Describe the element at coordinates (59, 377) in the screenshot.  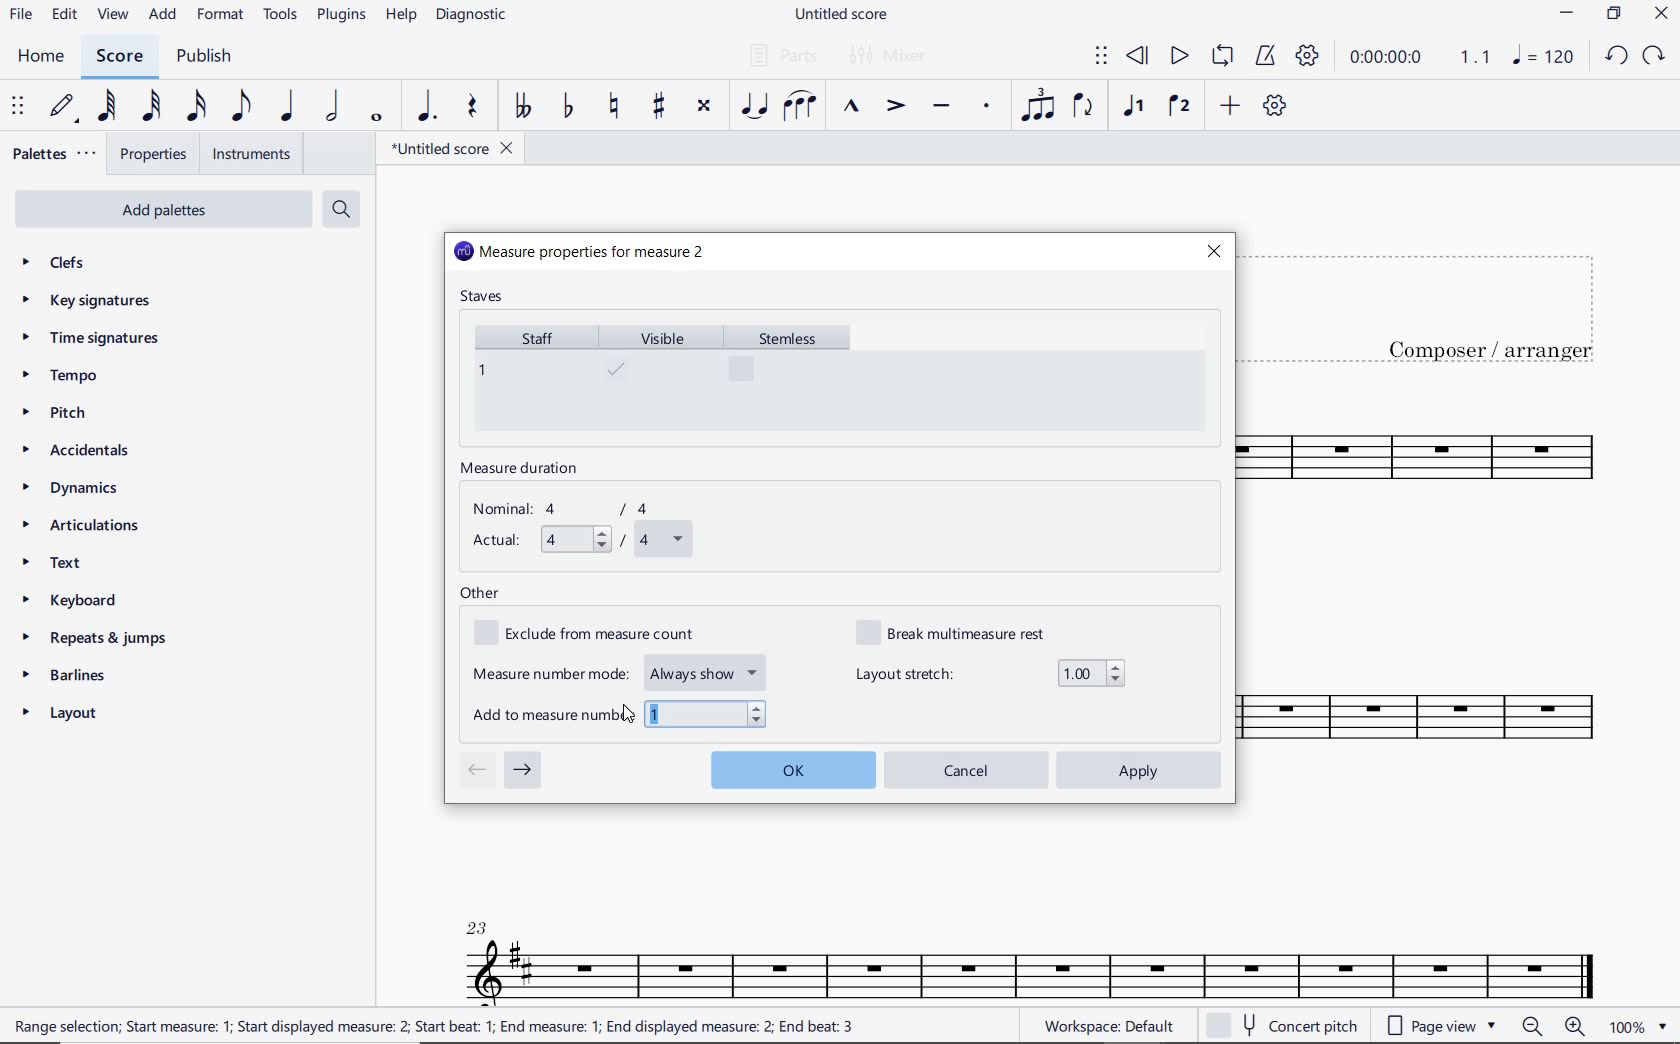
I see `TEMPO` at that location.